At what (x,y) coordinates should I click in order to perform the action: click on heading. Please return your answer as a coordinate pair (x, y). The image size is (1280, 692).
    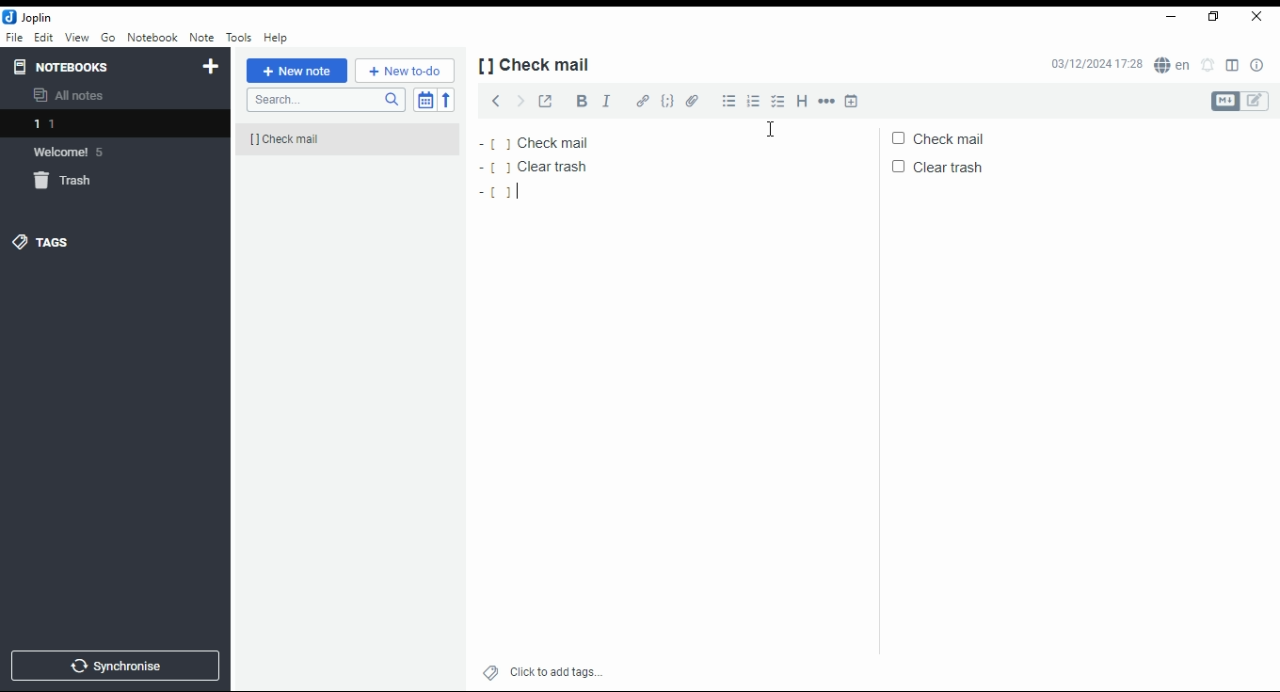
    Looking at the image, I should click on (803, 101).